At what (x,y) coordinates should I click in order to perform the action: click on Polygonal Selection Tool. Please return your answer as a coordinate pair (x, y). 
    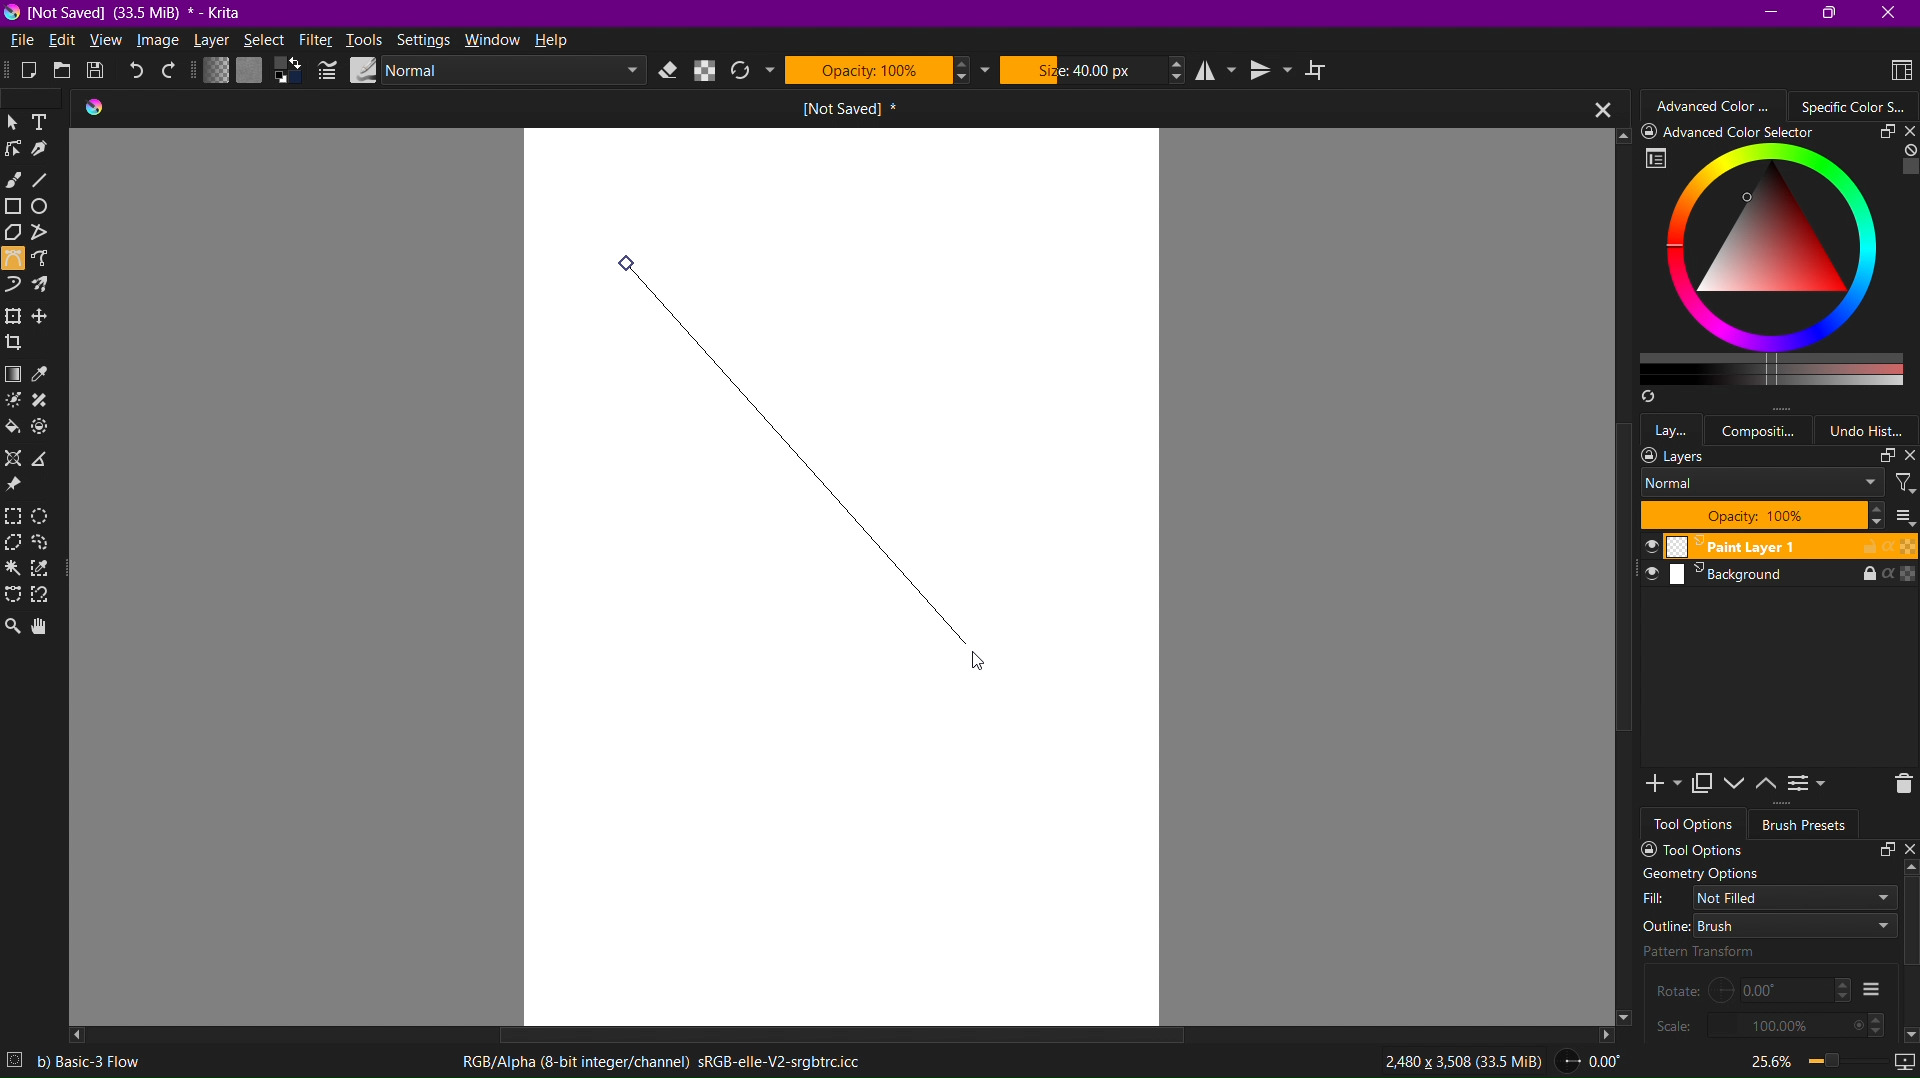
    Looking at the image, I should click on (16, 544).